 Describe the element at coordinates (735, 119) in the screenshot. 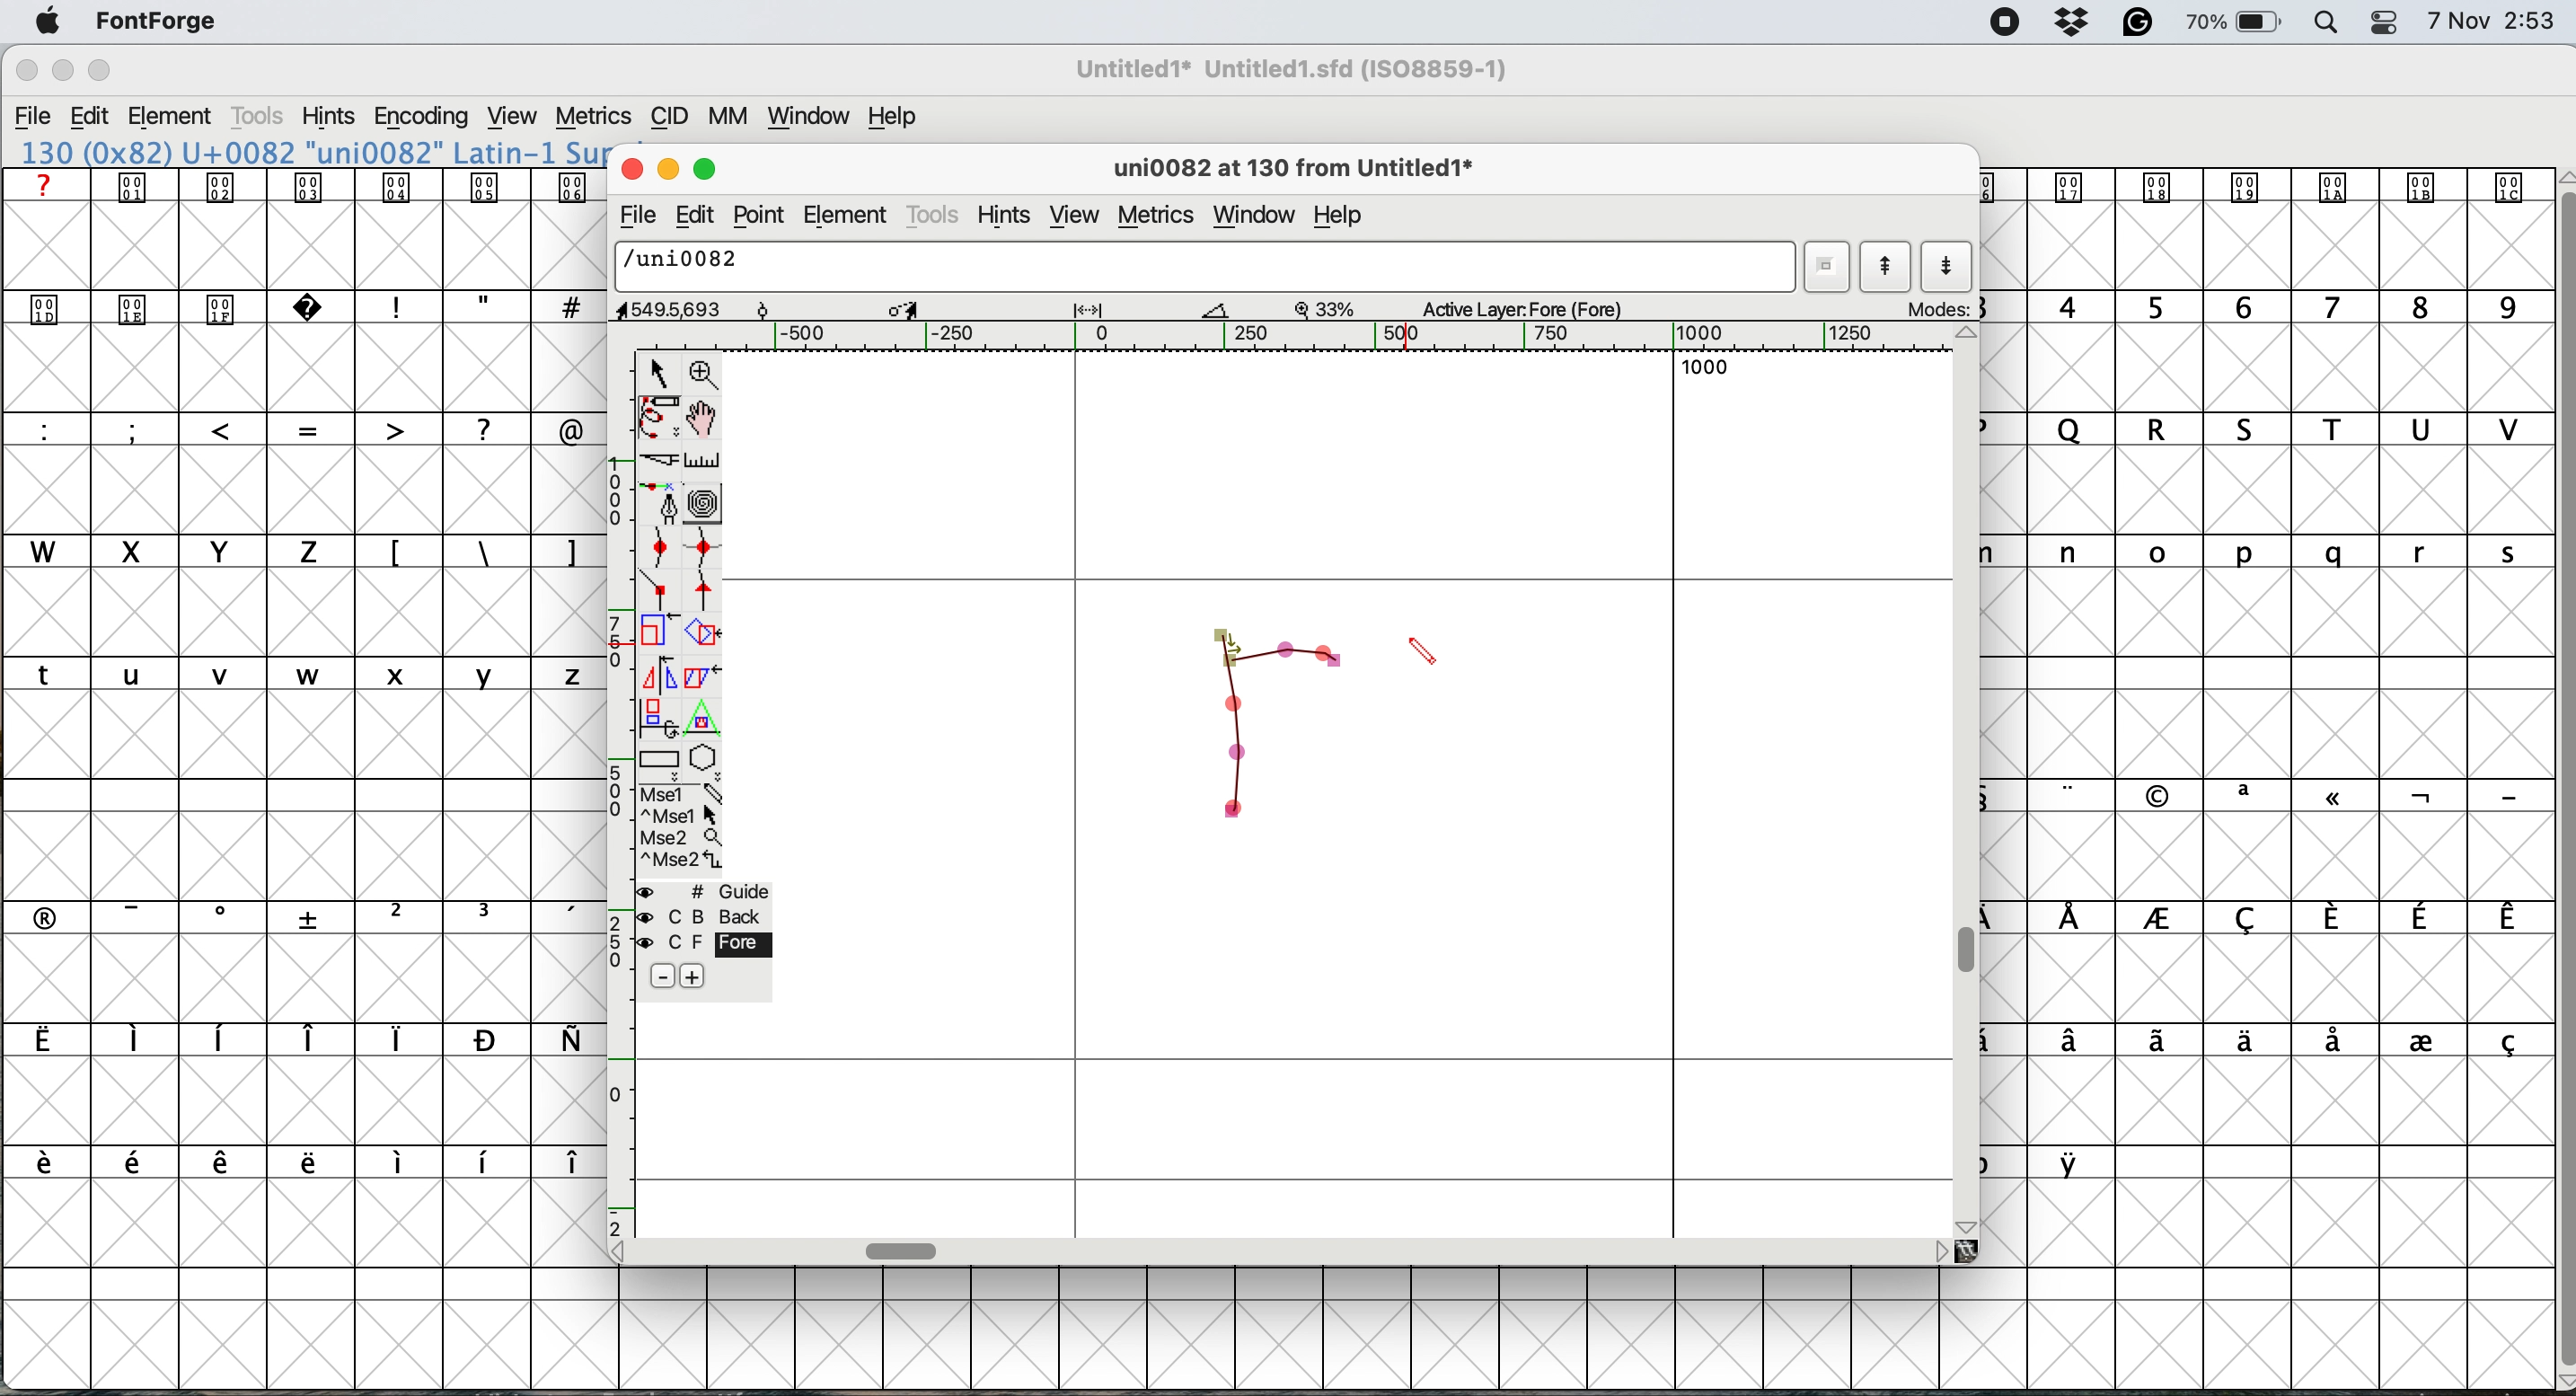

I see `mm` at that location.